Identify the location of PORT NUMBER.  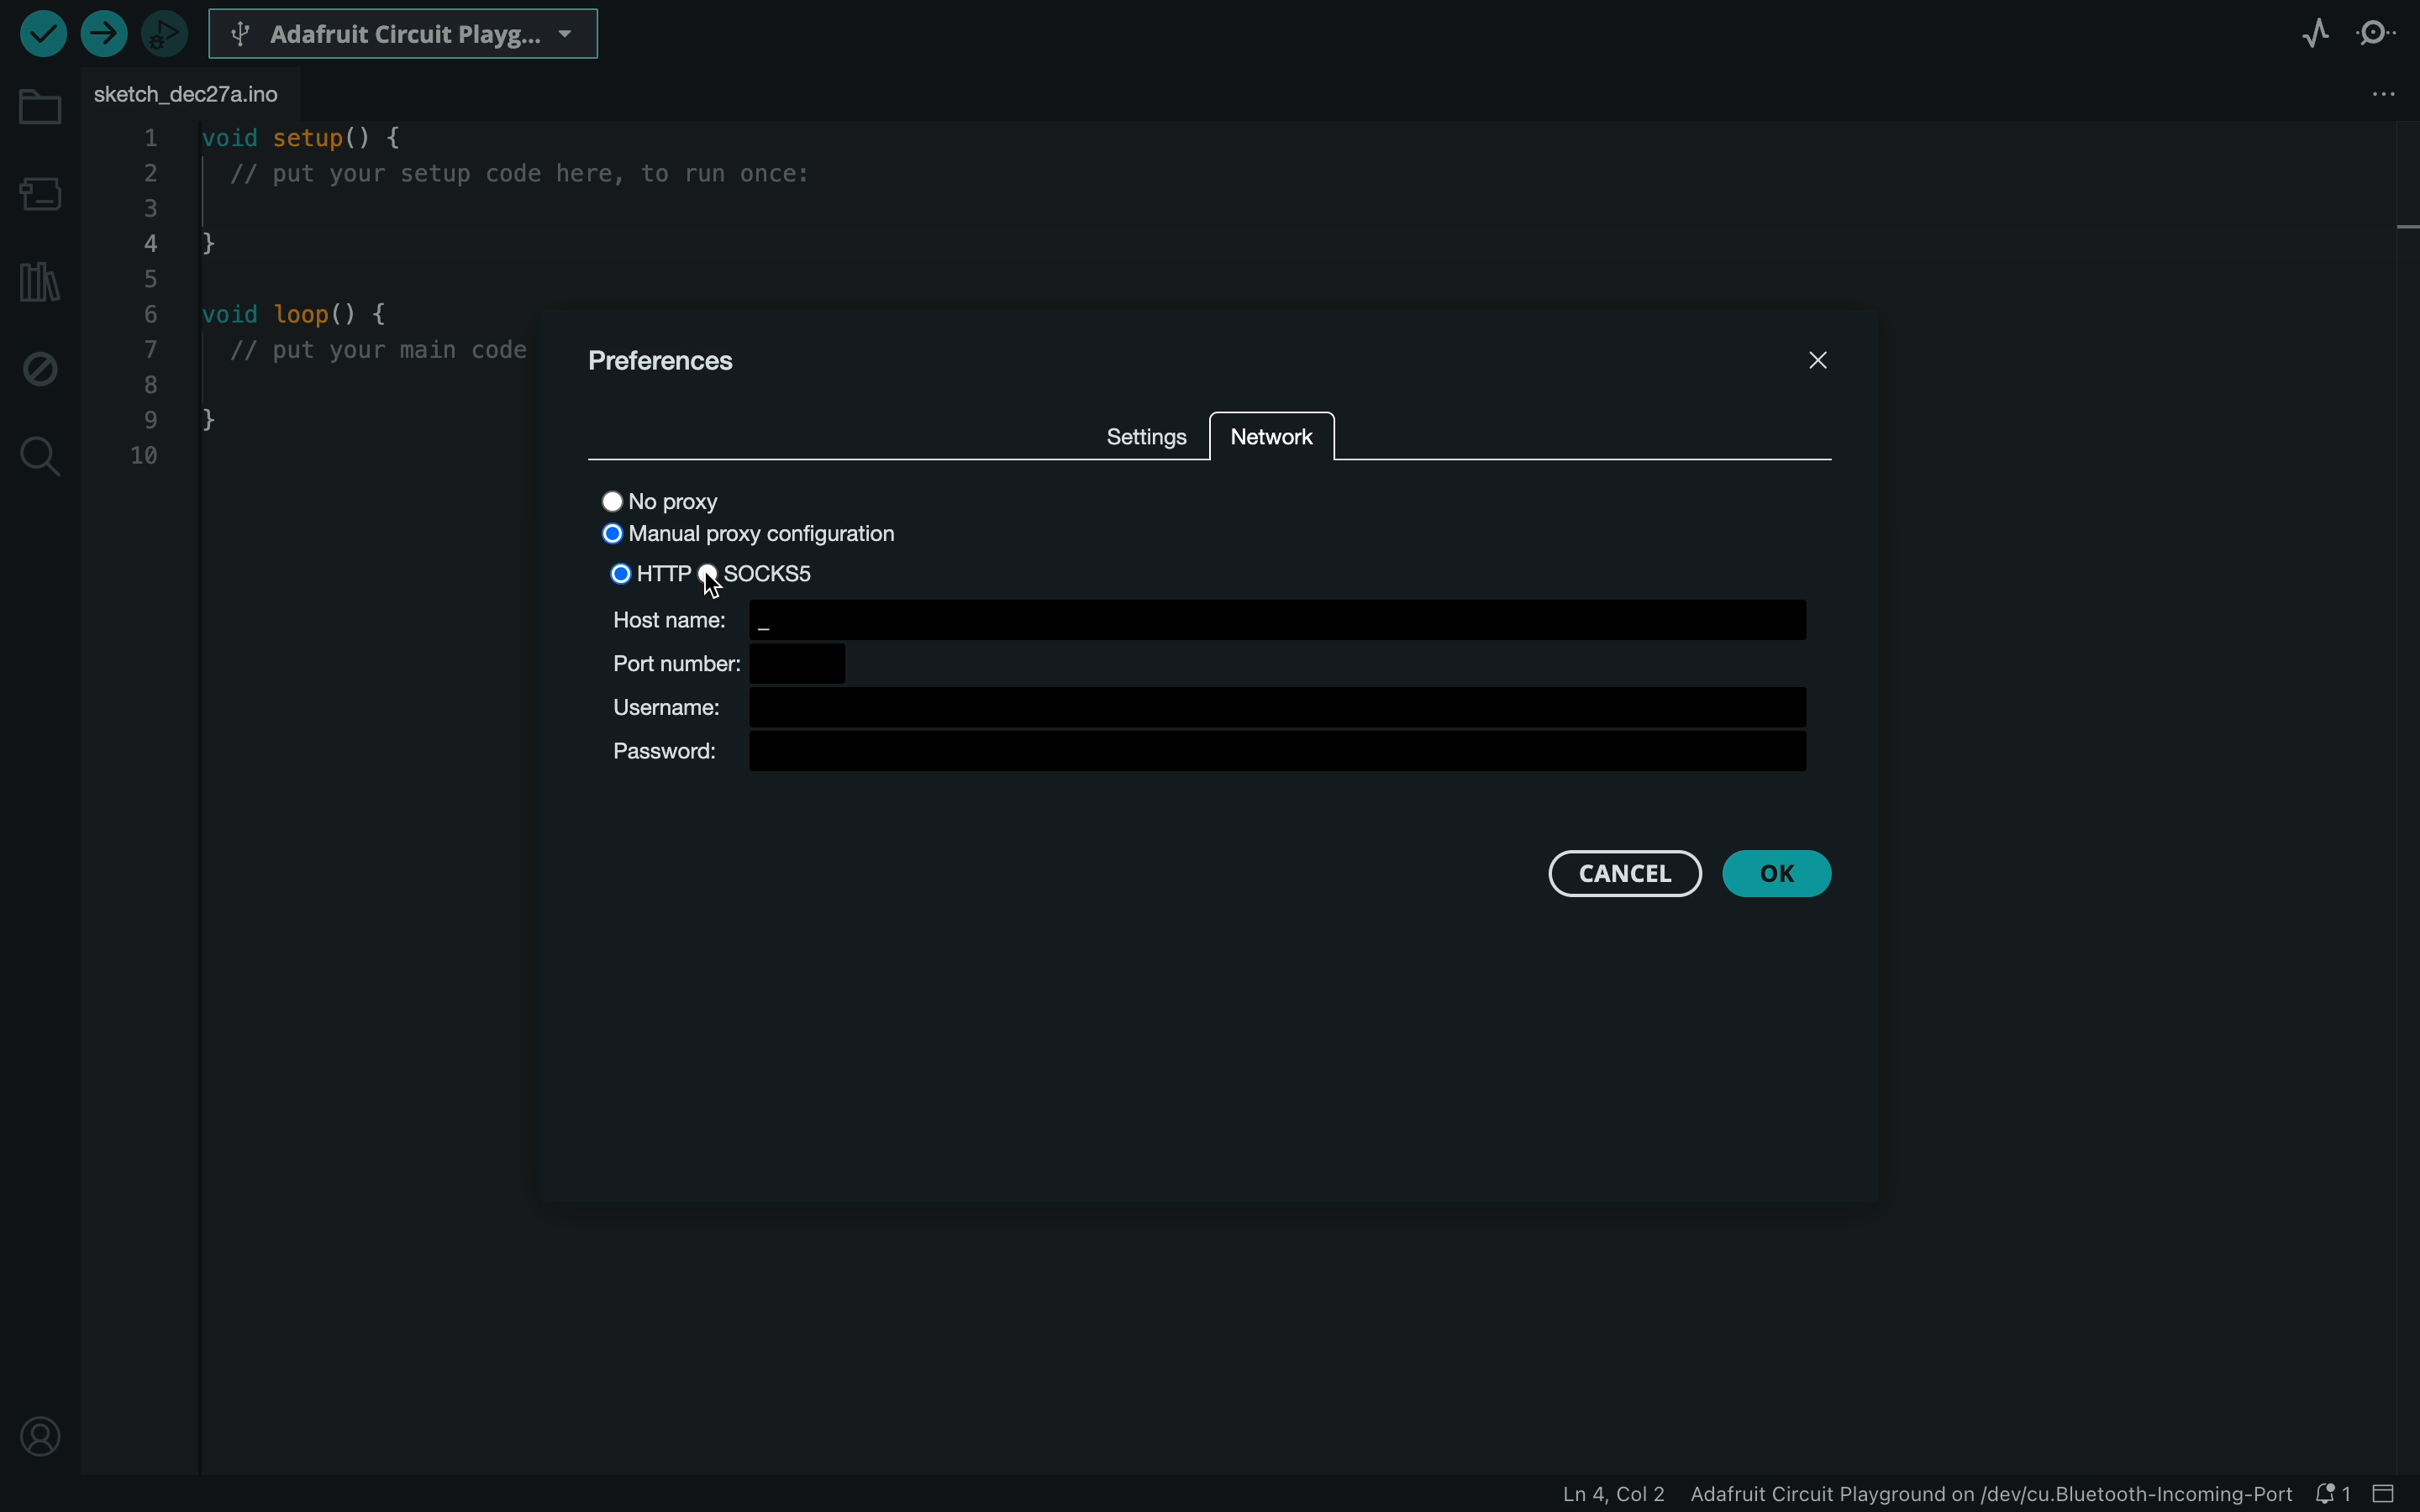
(746, 663).